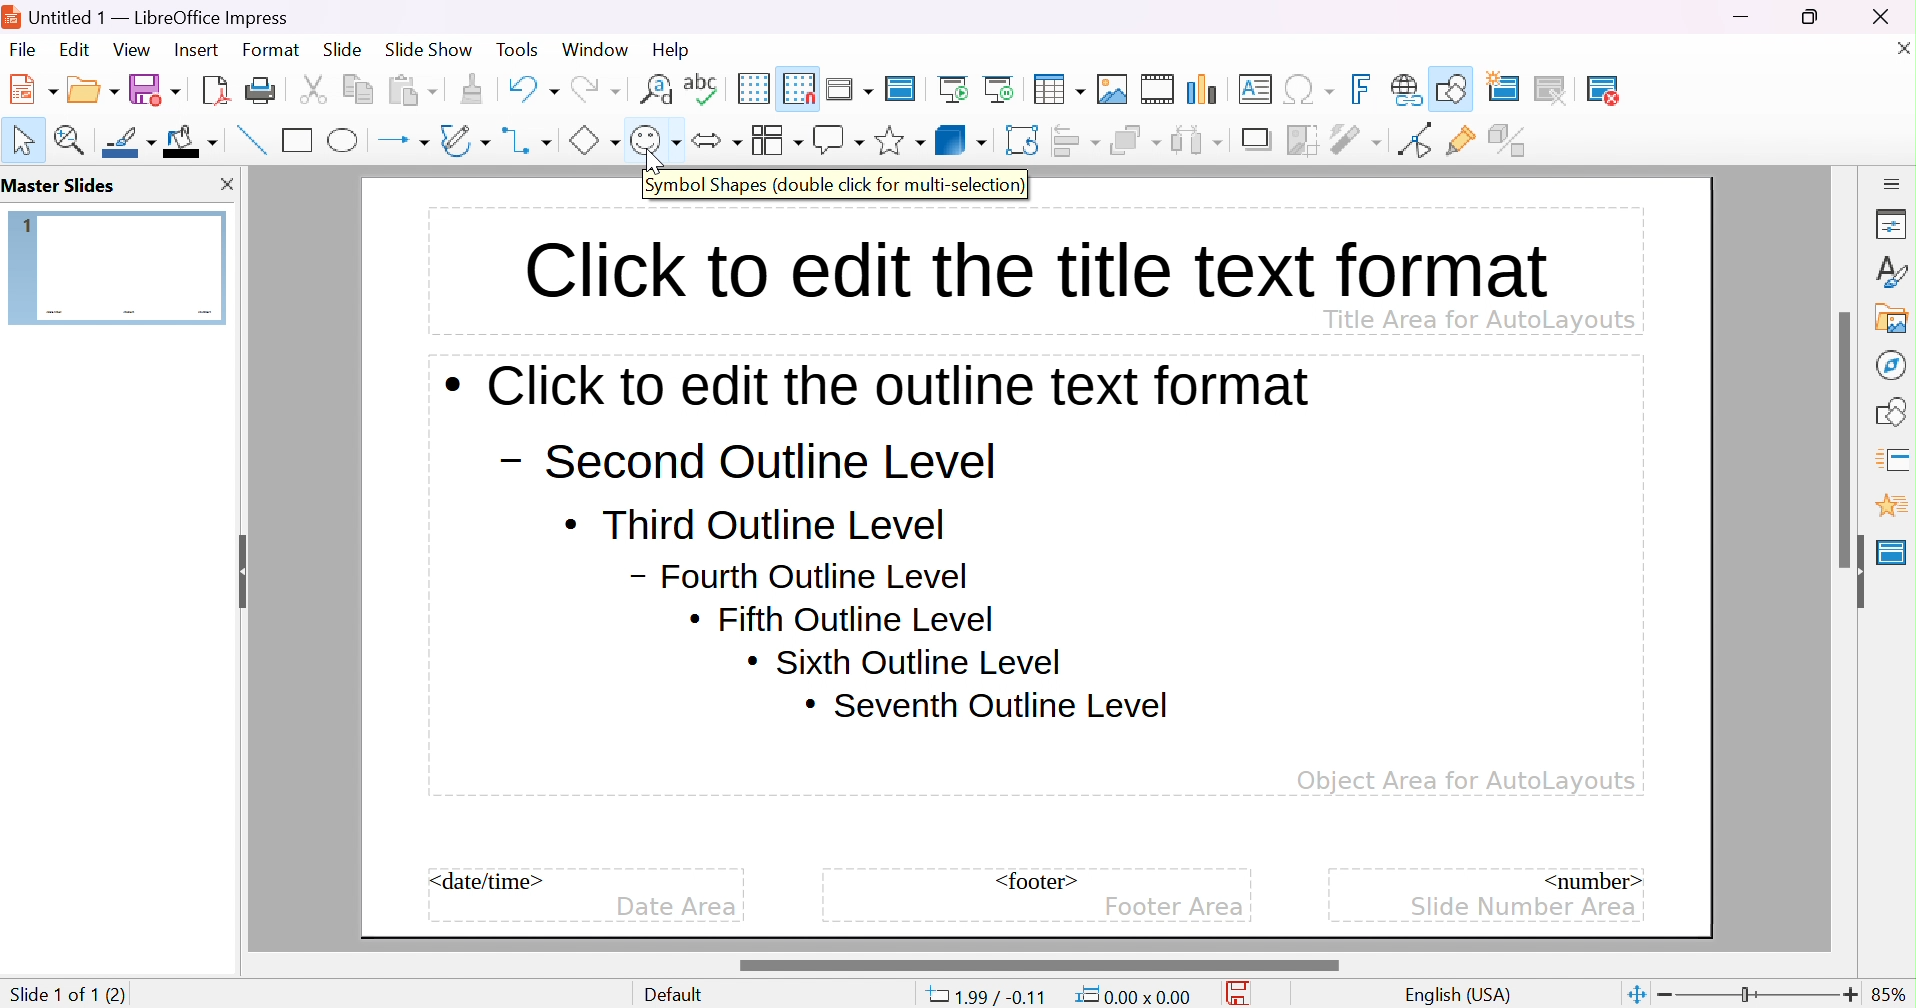  Describe the element at coordinates (899, 141) in the screenshot. I see `shapes and banners` at that location.